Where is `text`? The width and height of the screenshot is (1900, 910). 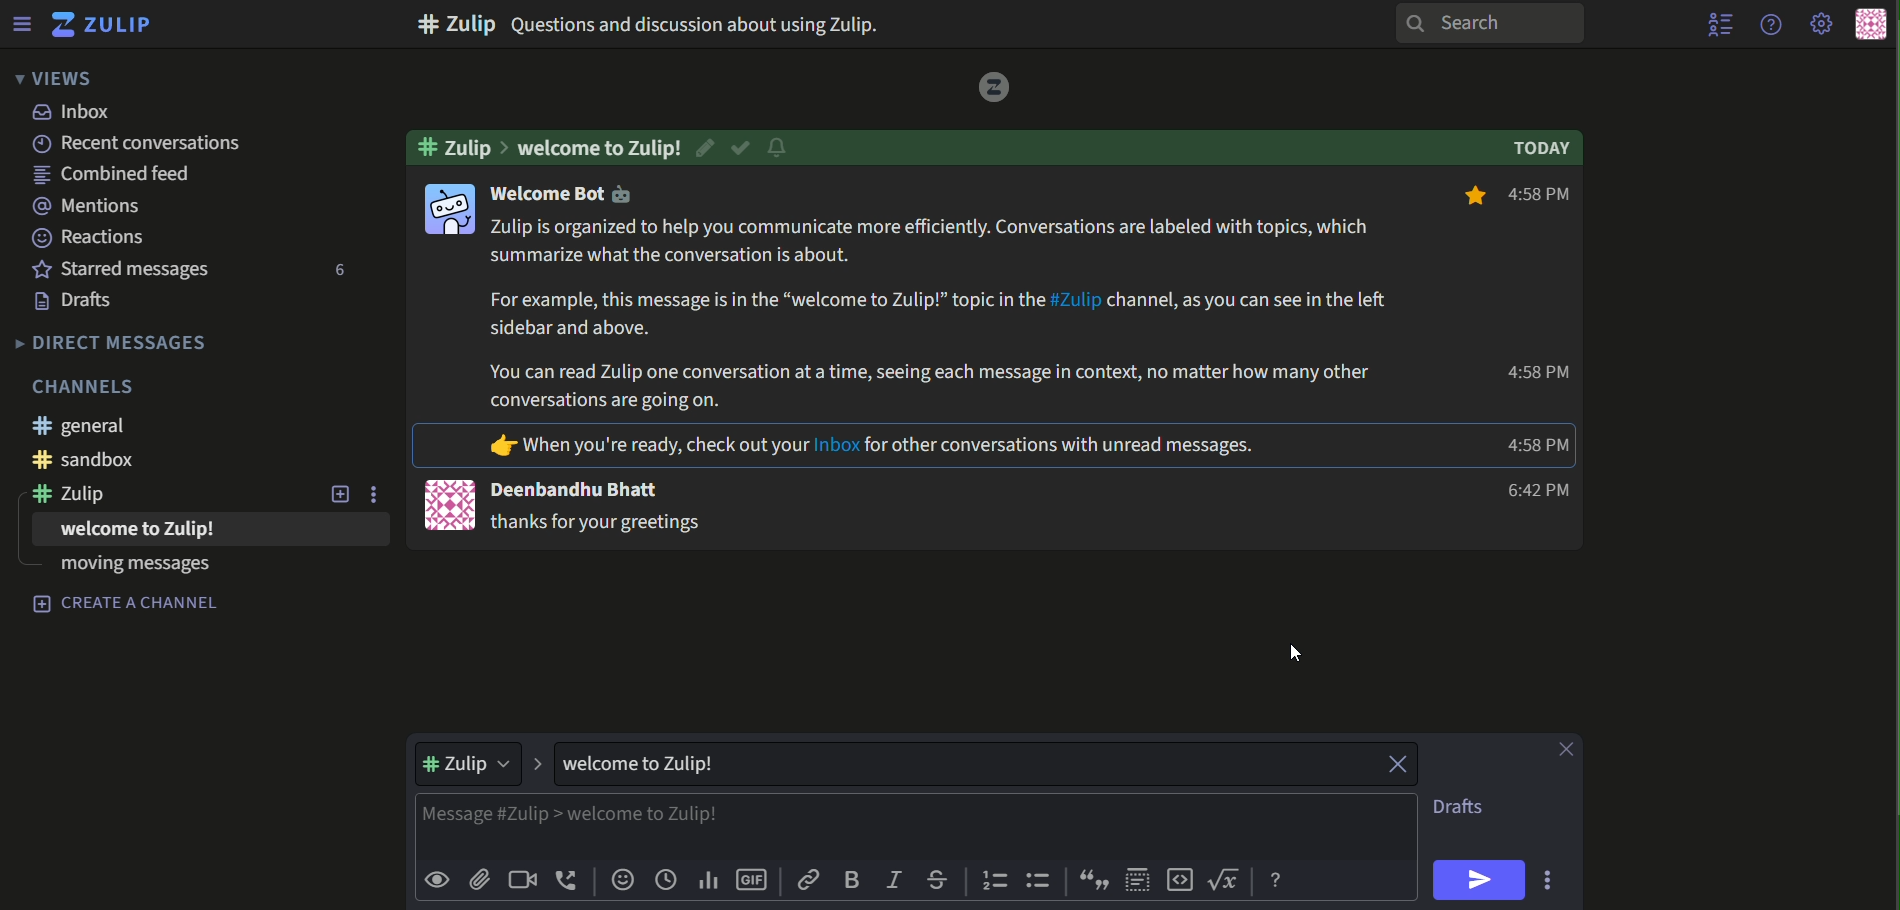
text is located at coordinates (208, 144).